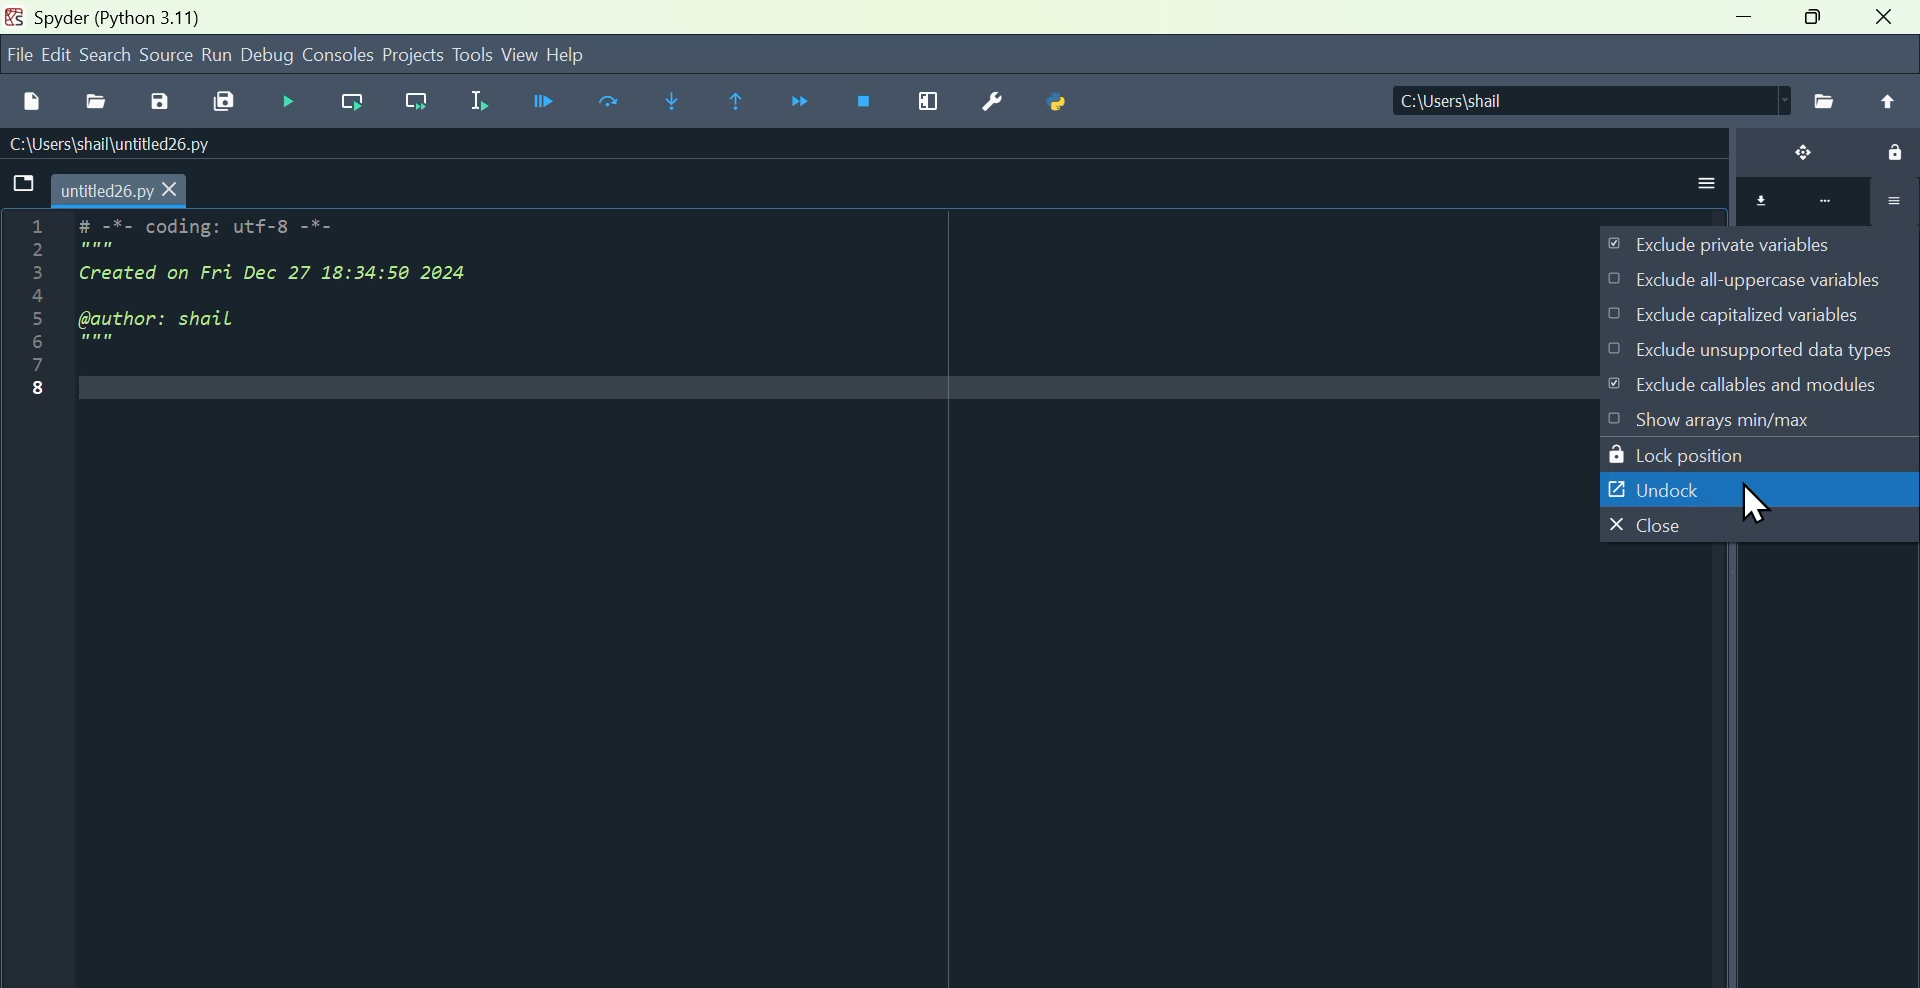  What do you see at coordinates (125, 190) in the screenshot?
I see `untitled26.py ` at bounding box center [125, 190].